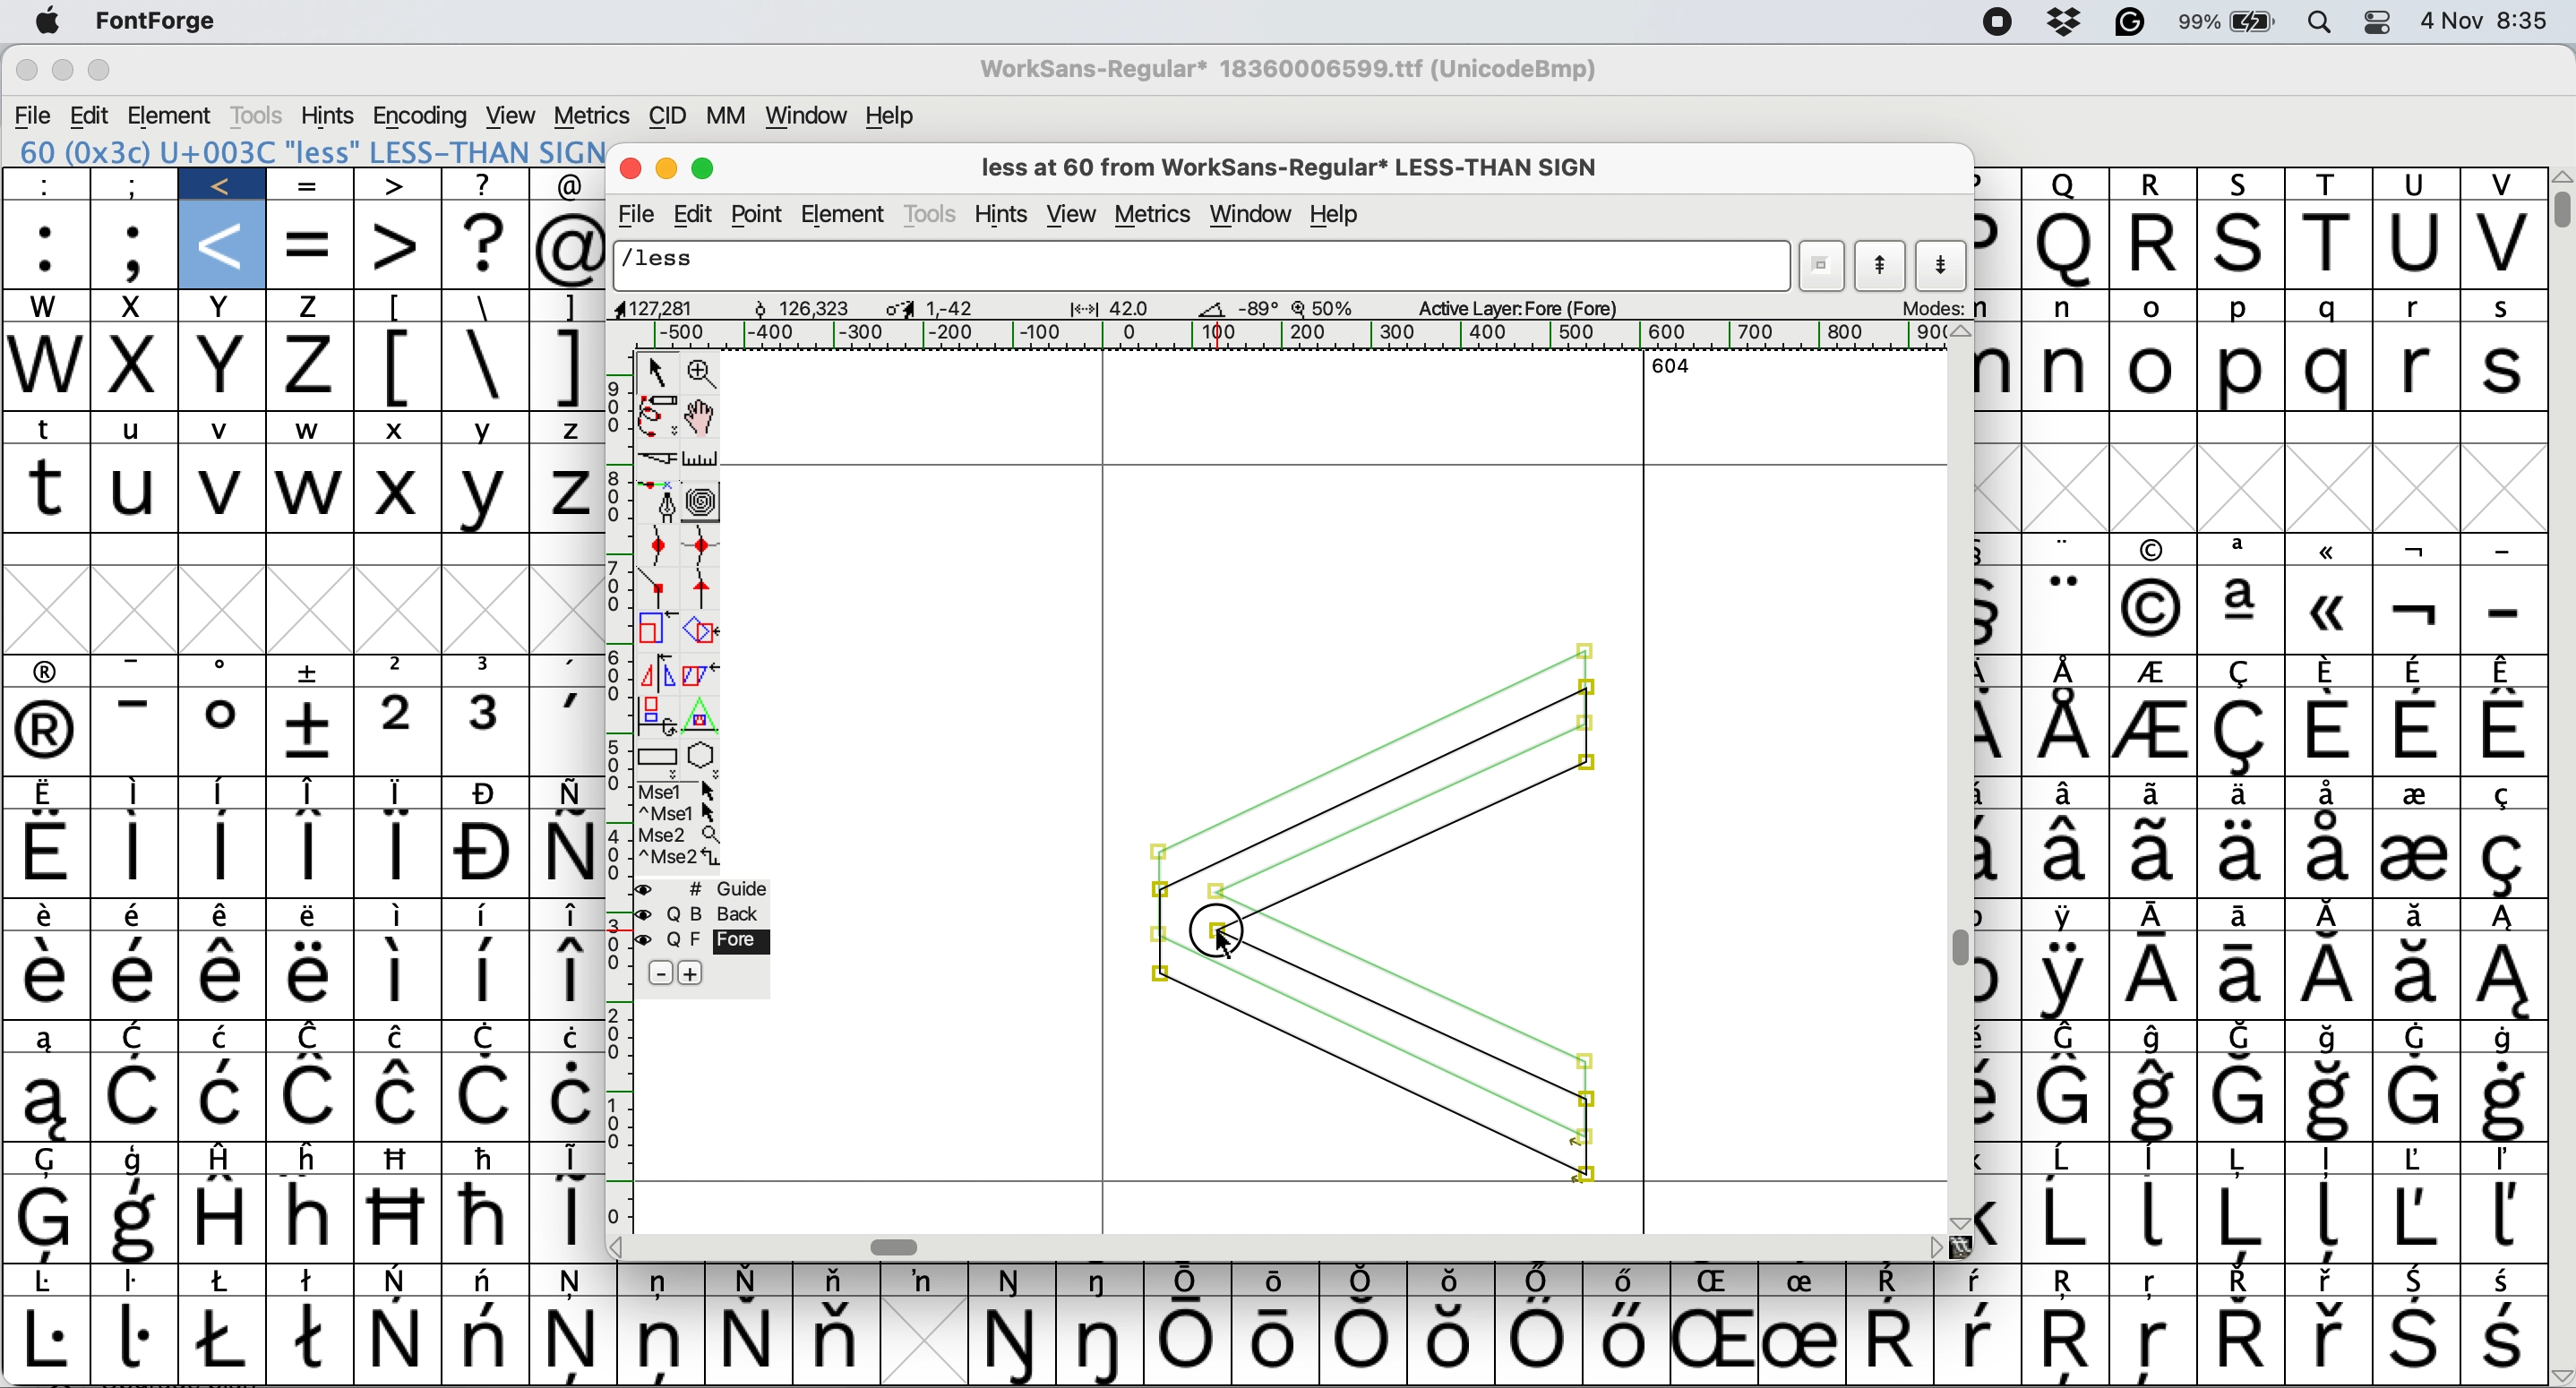  What do you see at coordinates (1995, 982) in the screenshot?
I see `symbol` at bounding box center [1995, 982].